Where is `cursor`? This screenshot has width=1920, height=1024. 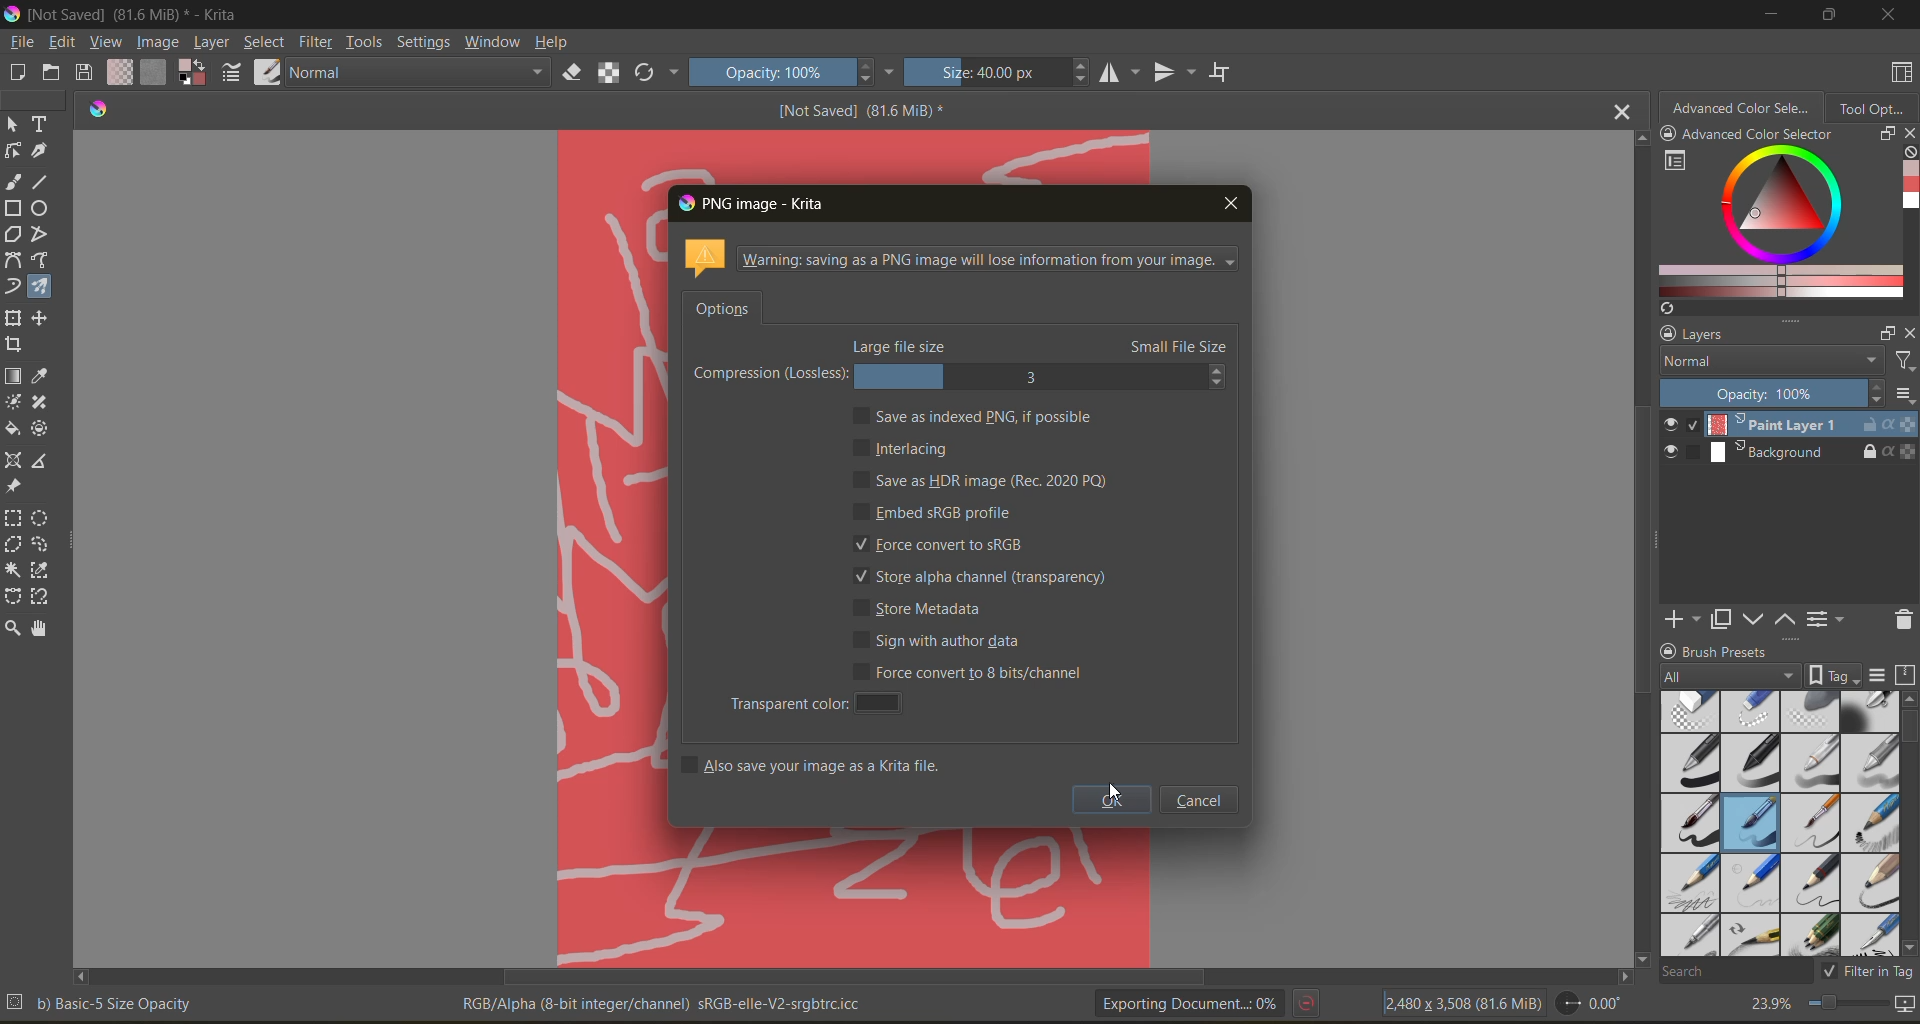
cursor is located at coordinates (1114, 794).